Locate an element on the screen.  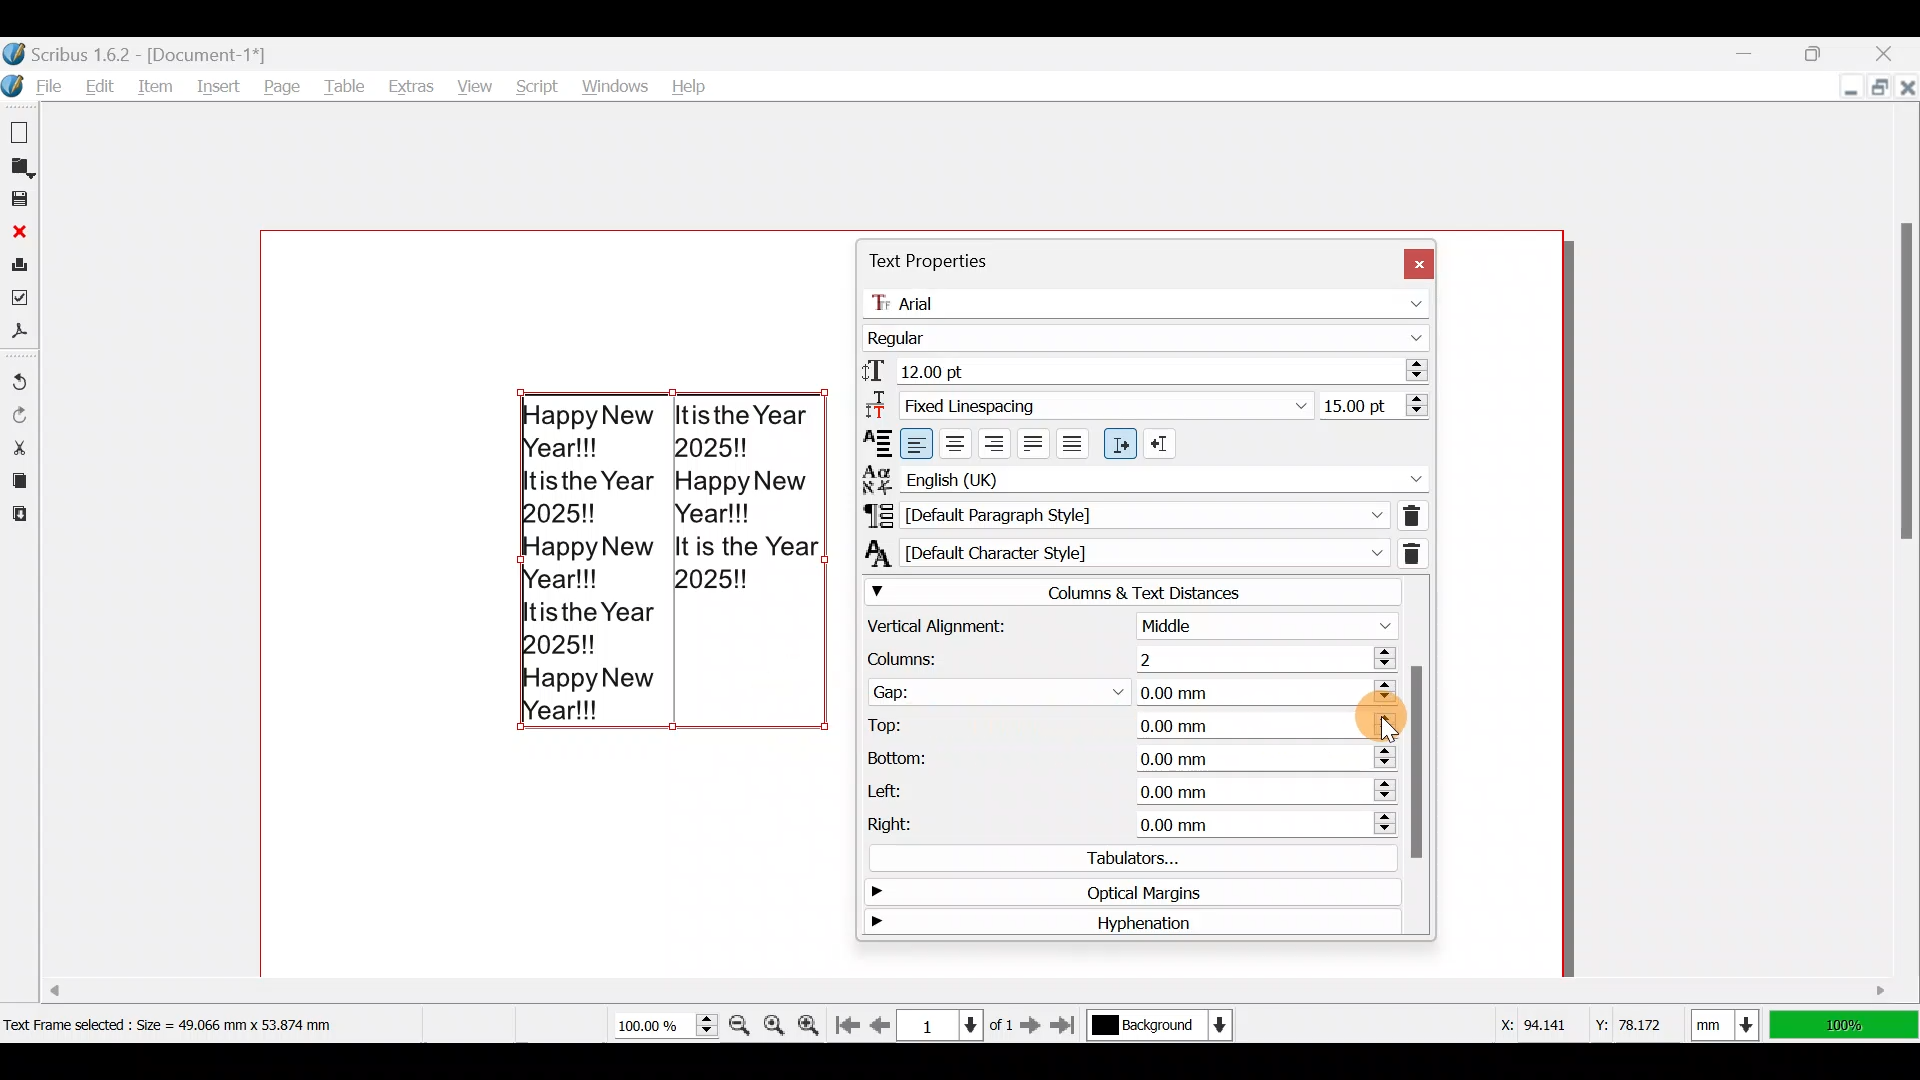
100% zoom ratio is located at coordinates (1848, 1025).